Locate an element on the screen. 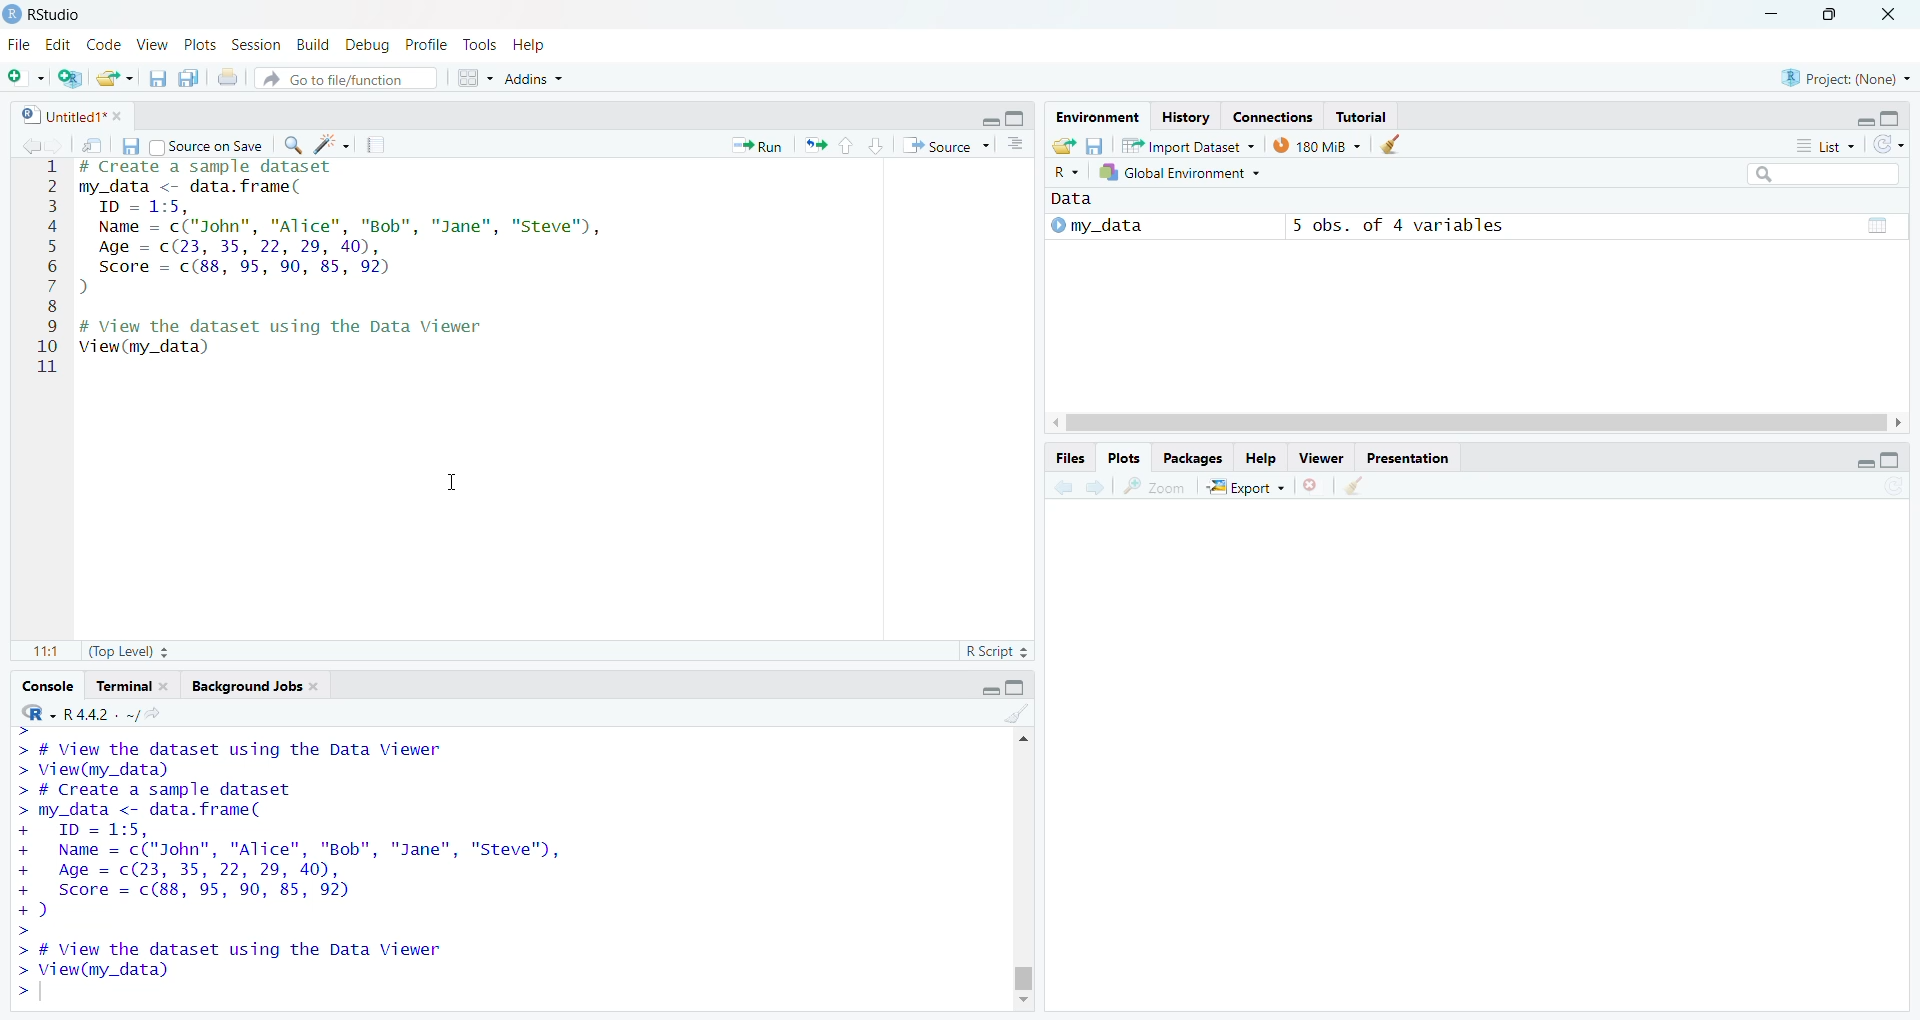 Image resolution: width=1920 pixels, height=1020 pixels. Viewer is located at coordinates (1319, 458).